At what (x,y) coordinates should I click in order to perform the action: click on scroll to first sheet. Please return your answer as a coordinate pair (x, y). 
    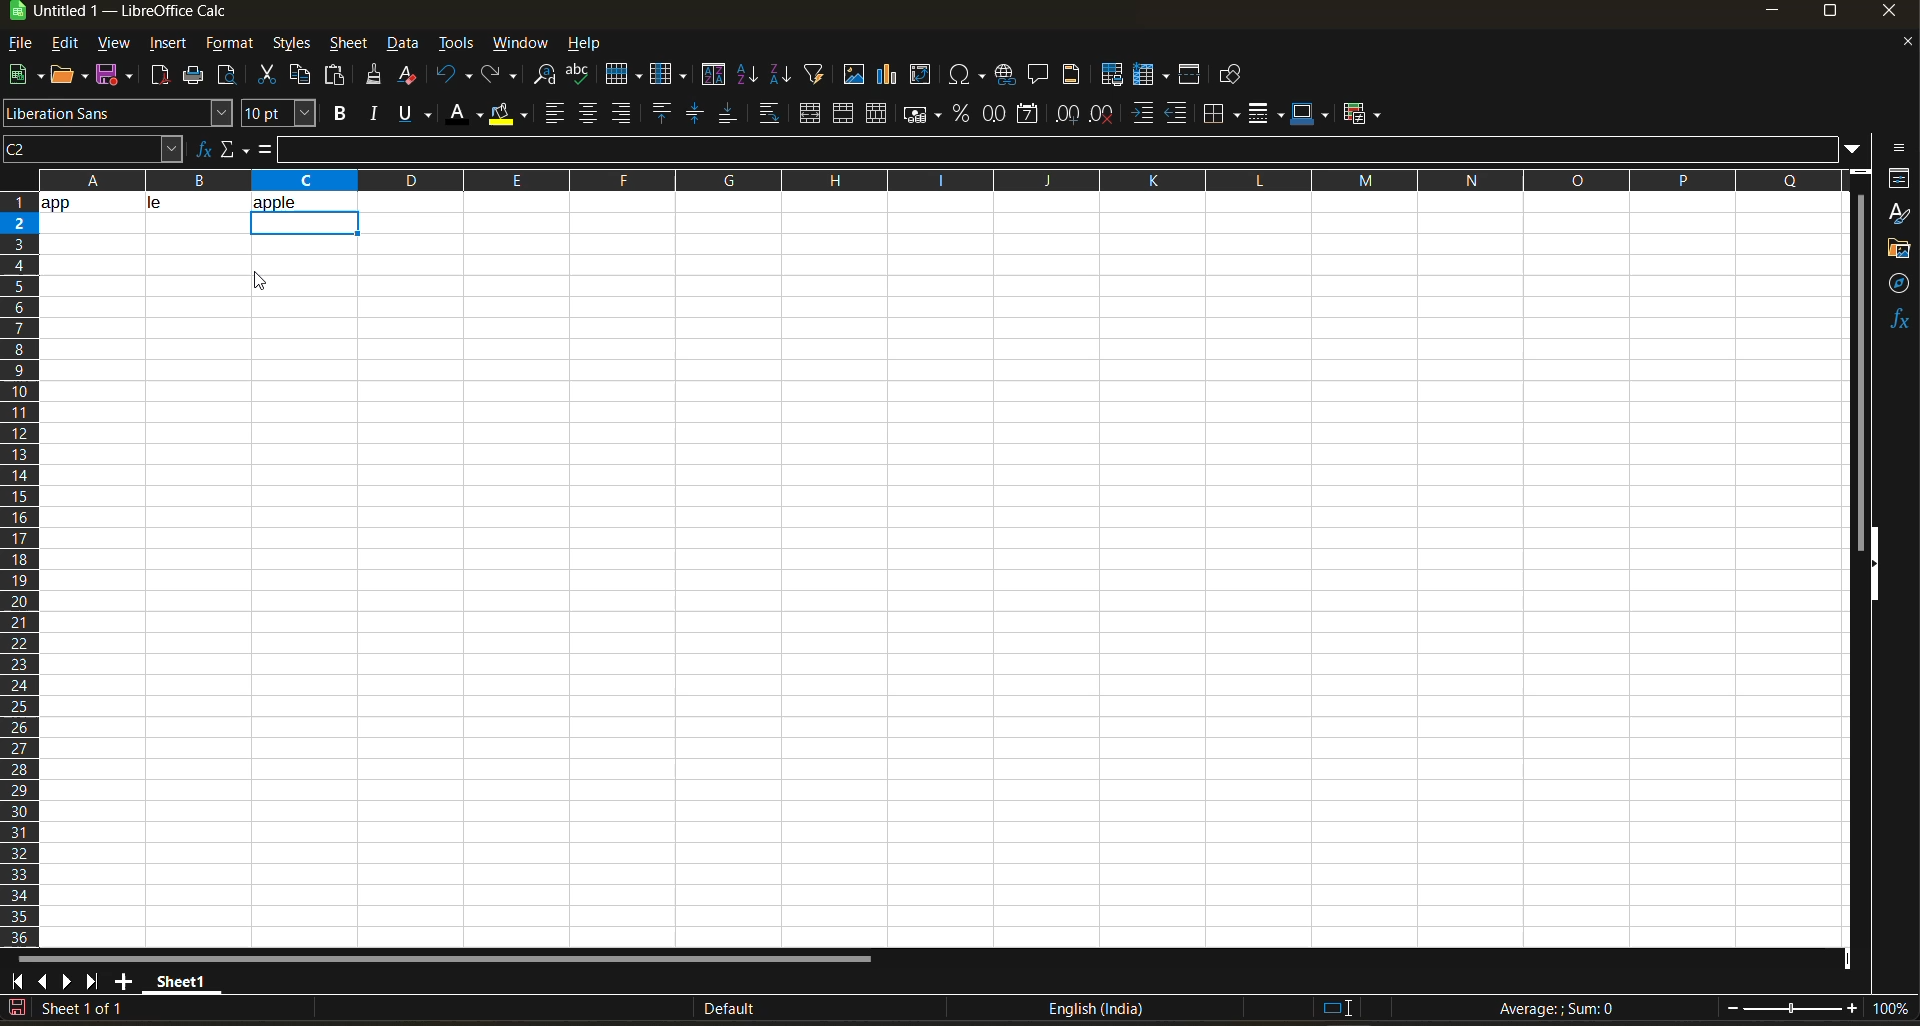
    Looking at the image, I should click on (18, 978).